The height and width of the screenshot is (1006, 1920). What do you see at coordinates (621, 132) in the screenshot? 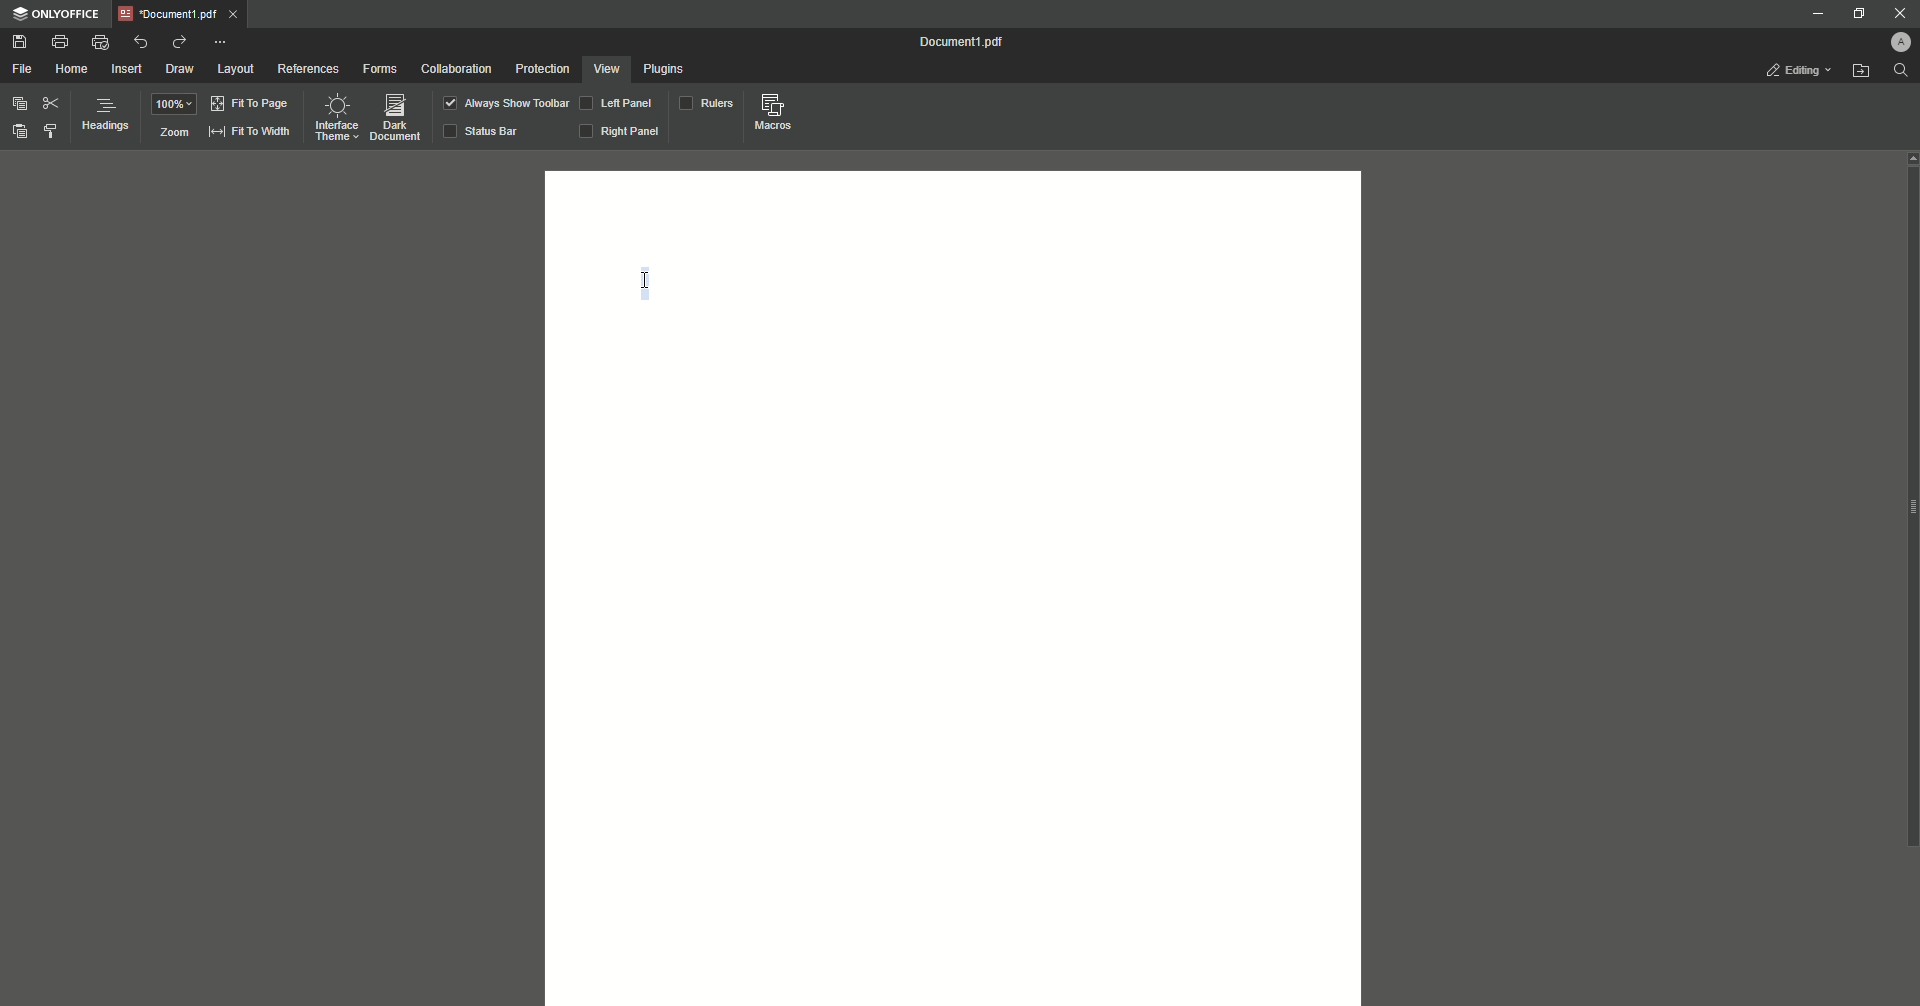
I see `Right Panel` at bounding box center [621, 132].